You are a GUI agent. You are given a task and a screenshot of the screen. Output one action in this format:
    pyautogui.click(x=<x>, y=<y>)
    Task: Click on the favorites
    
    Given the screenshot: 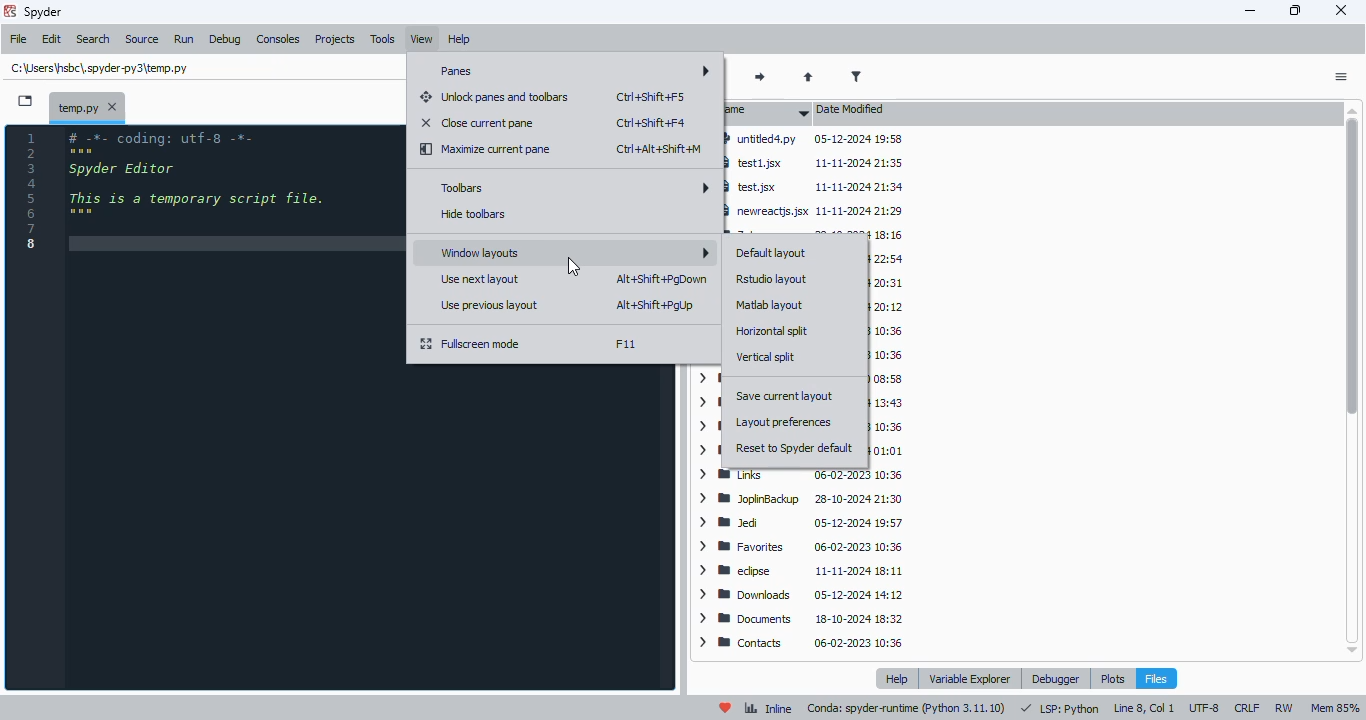 What is the action you would take?
    pyautogui.click(x=799, y=548)
    